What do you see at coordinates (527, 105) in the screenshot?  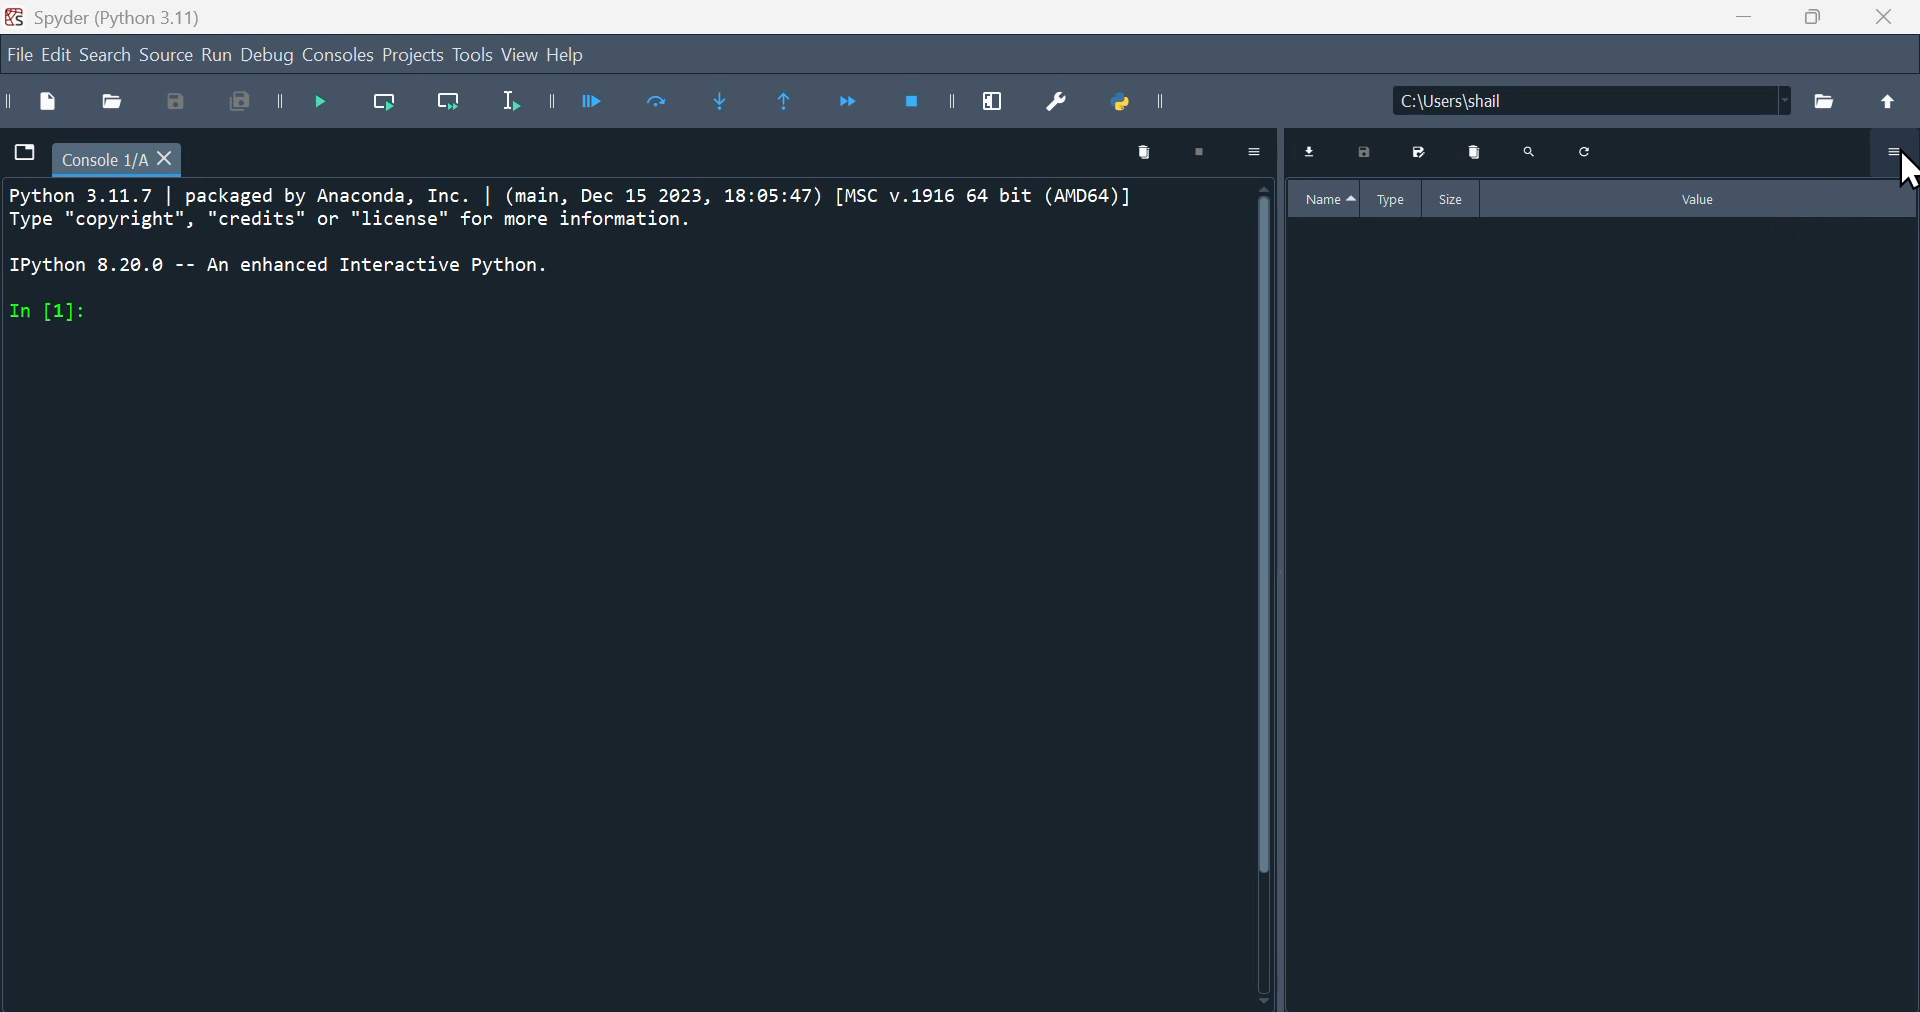 I see `Run selection` at bounding box center [527, 105].